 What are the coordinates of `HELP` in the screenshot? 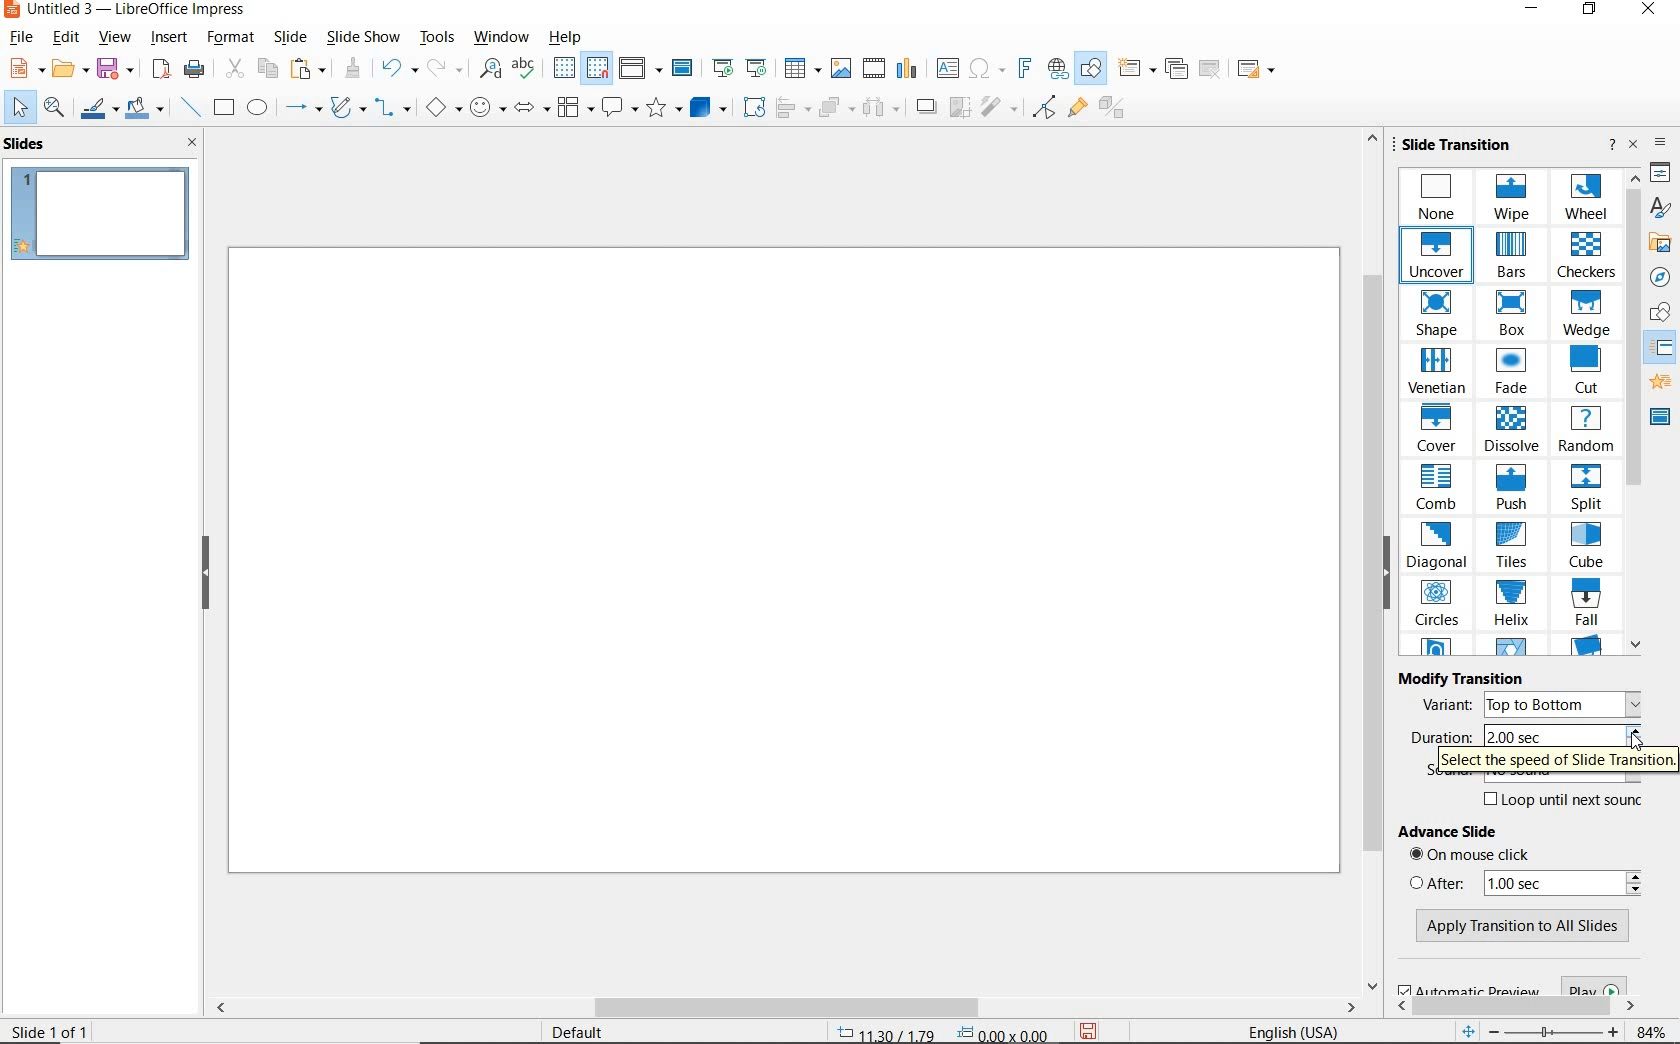 It's located at (565, 37).